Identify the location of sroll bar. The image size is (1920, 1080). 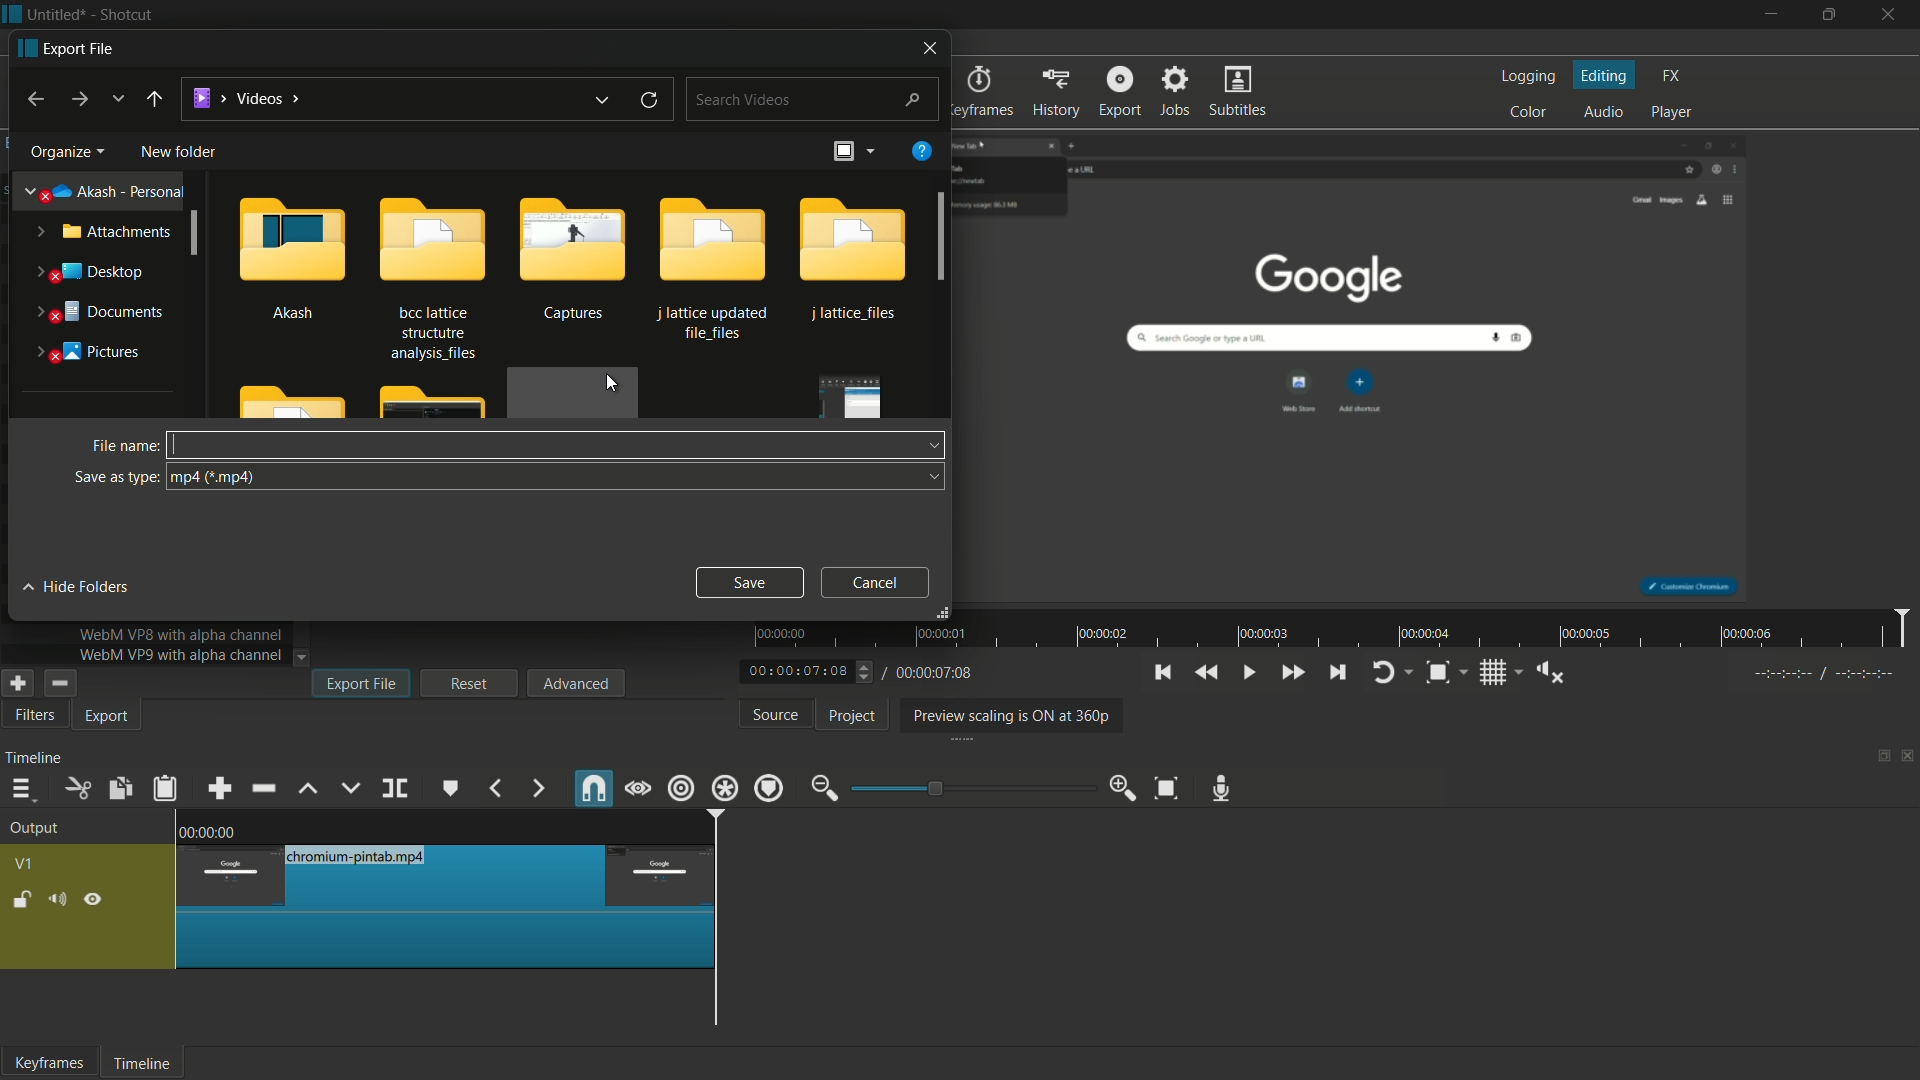
(194, 234).